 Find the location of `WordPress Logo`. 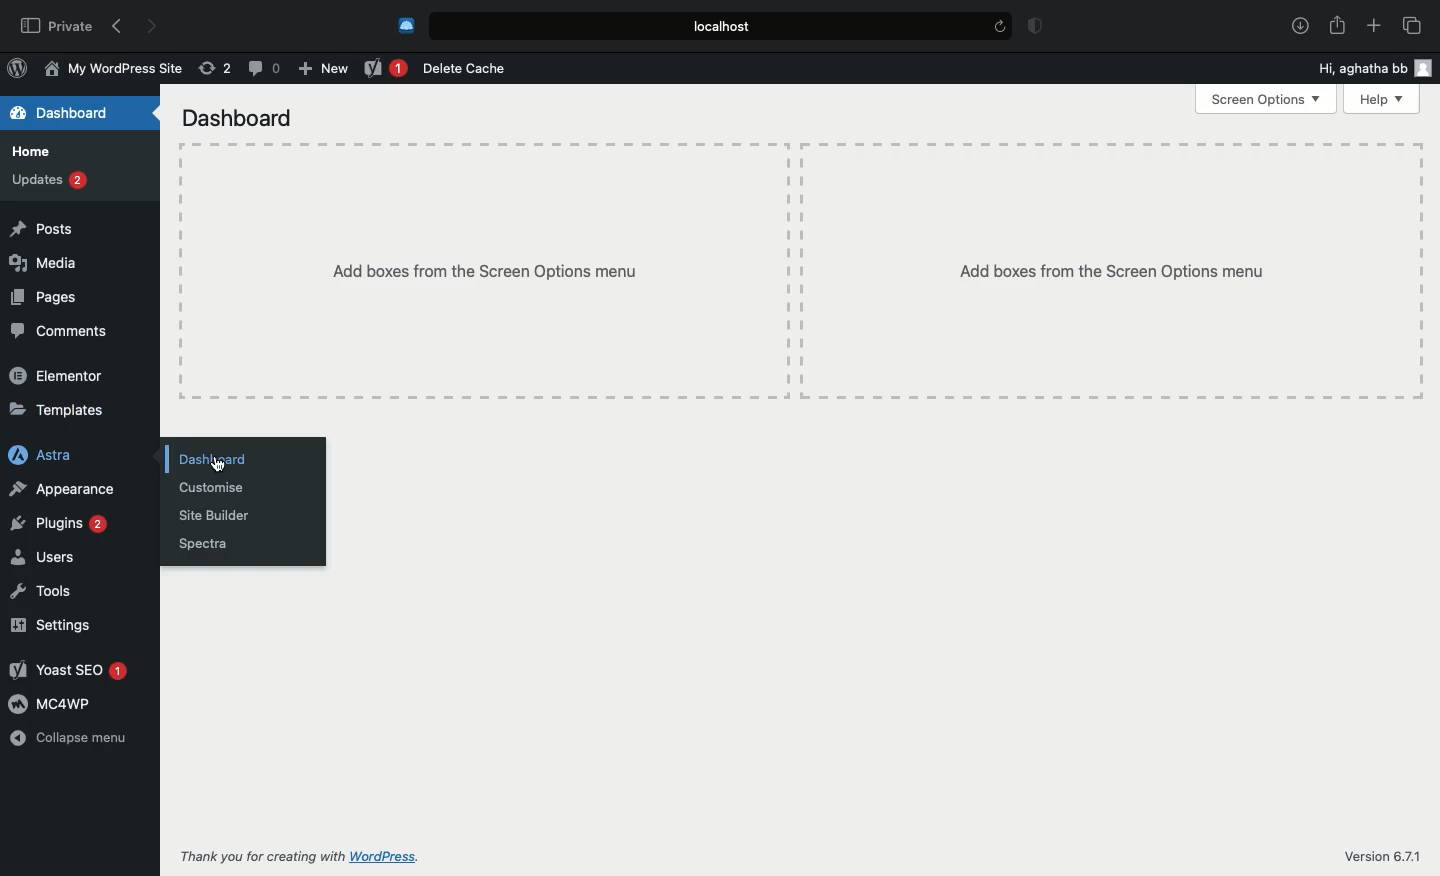

WordPress Logo is located at coordinates (17, 70).